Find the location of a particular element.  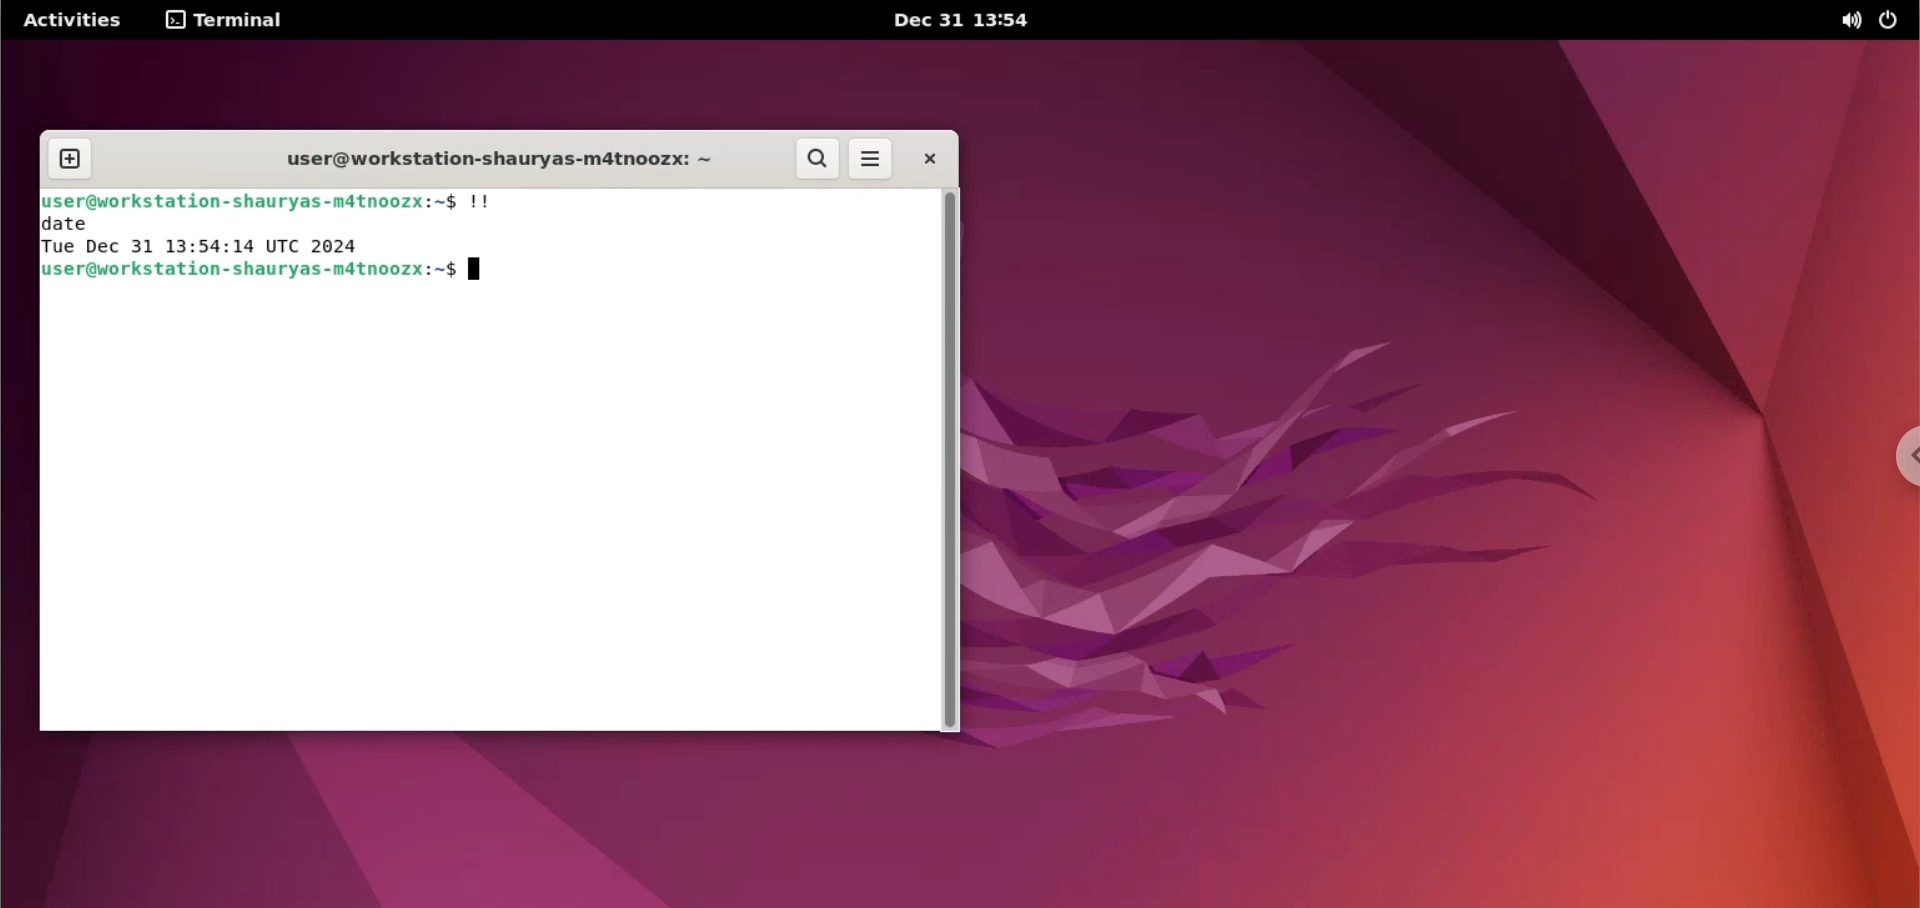

more options is located at coordinates (871, 160).